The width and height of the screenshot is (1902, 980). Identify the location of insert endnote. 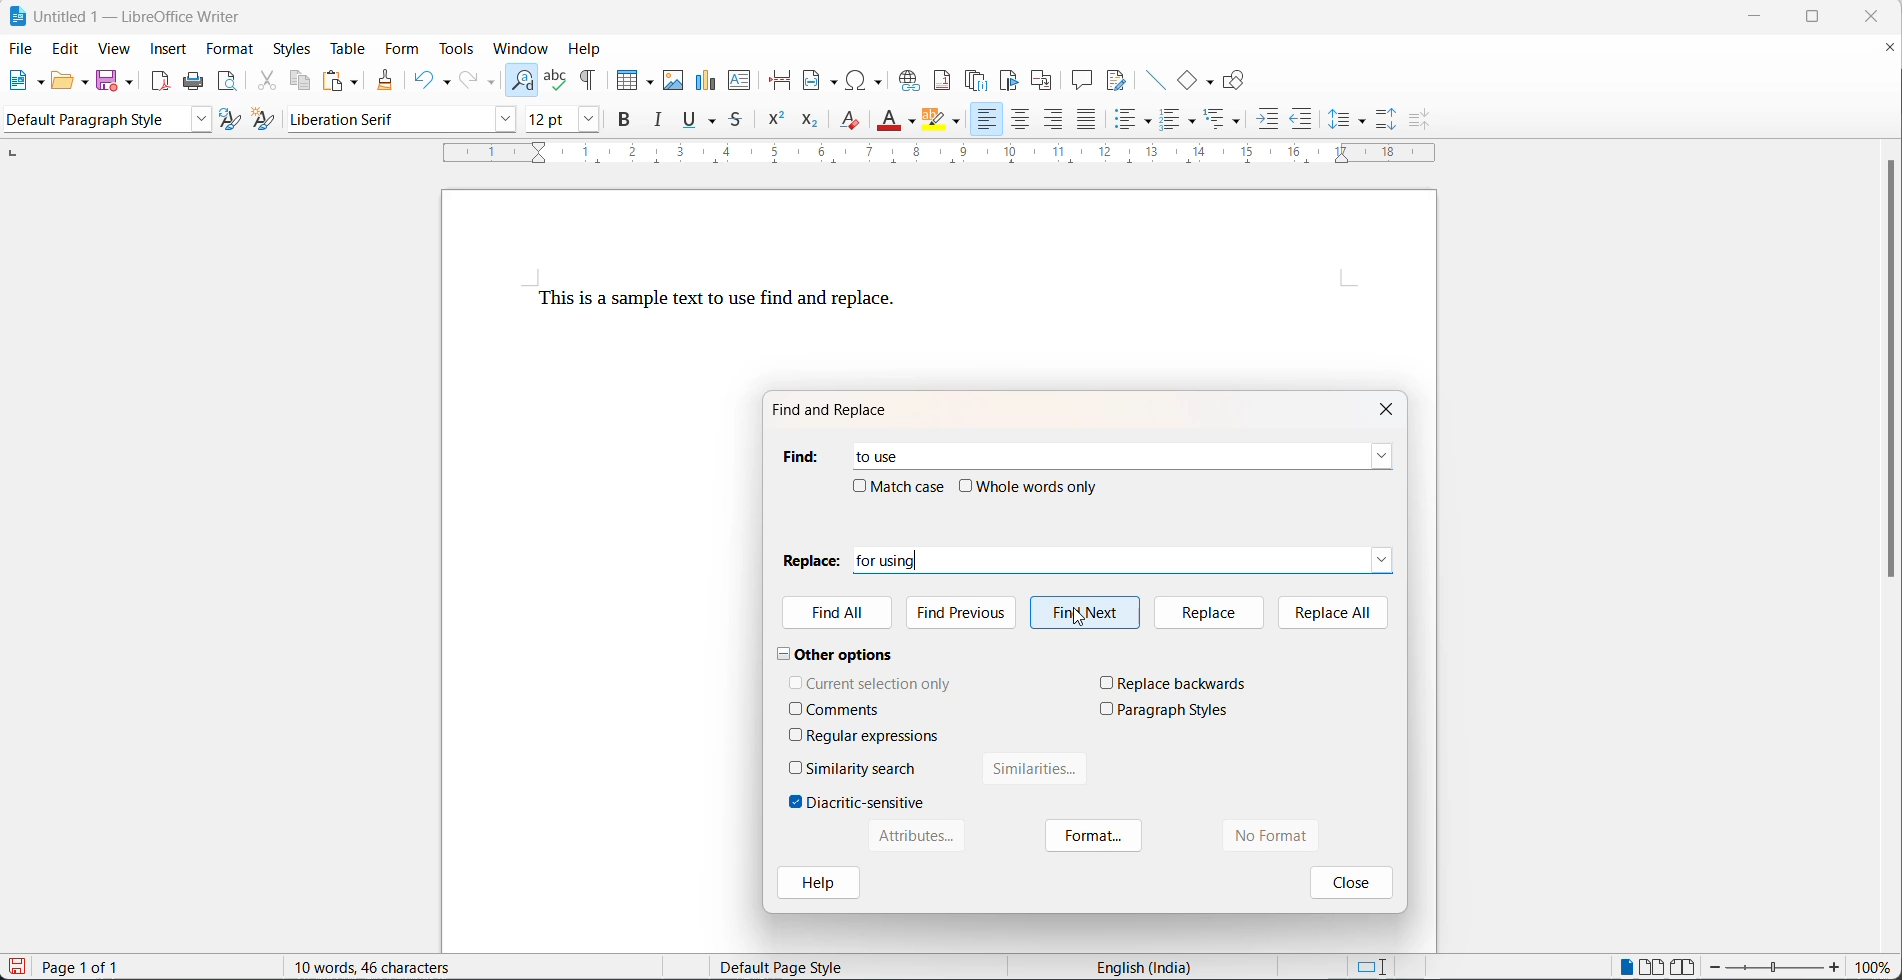
(979, 80).